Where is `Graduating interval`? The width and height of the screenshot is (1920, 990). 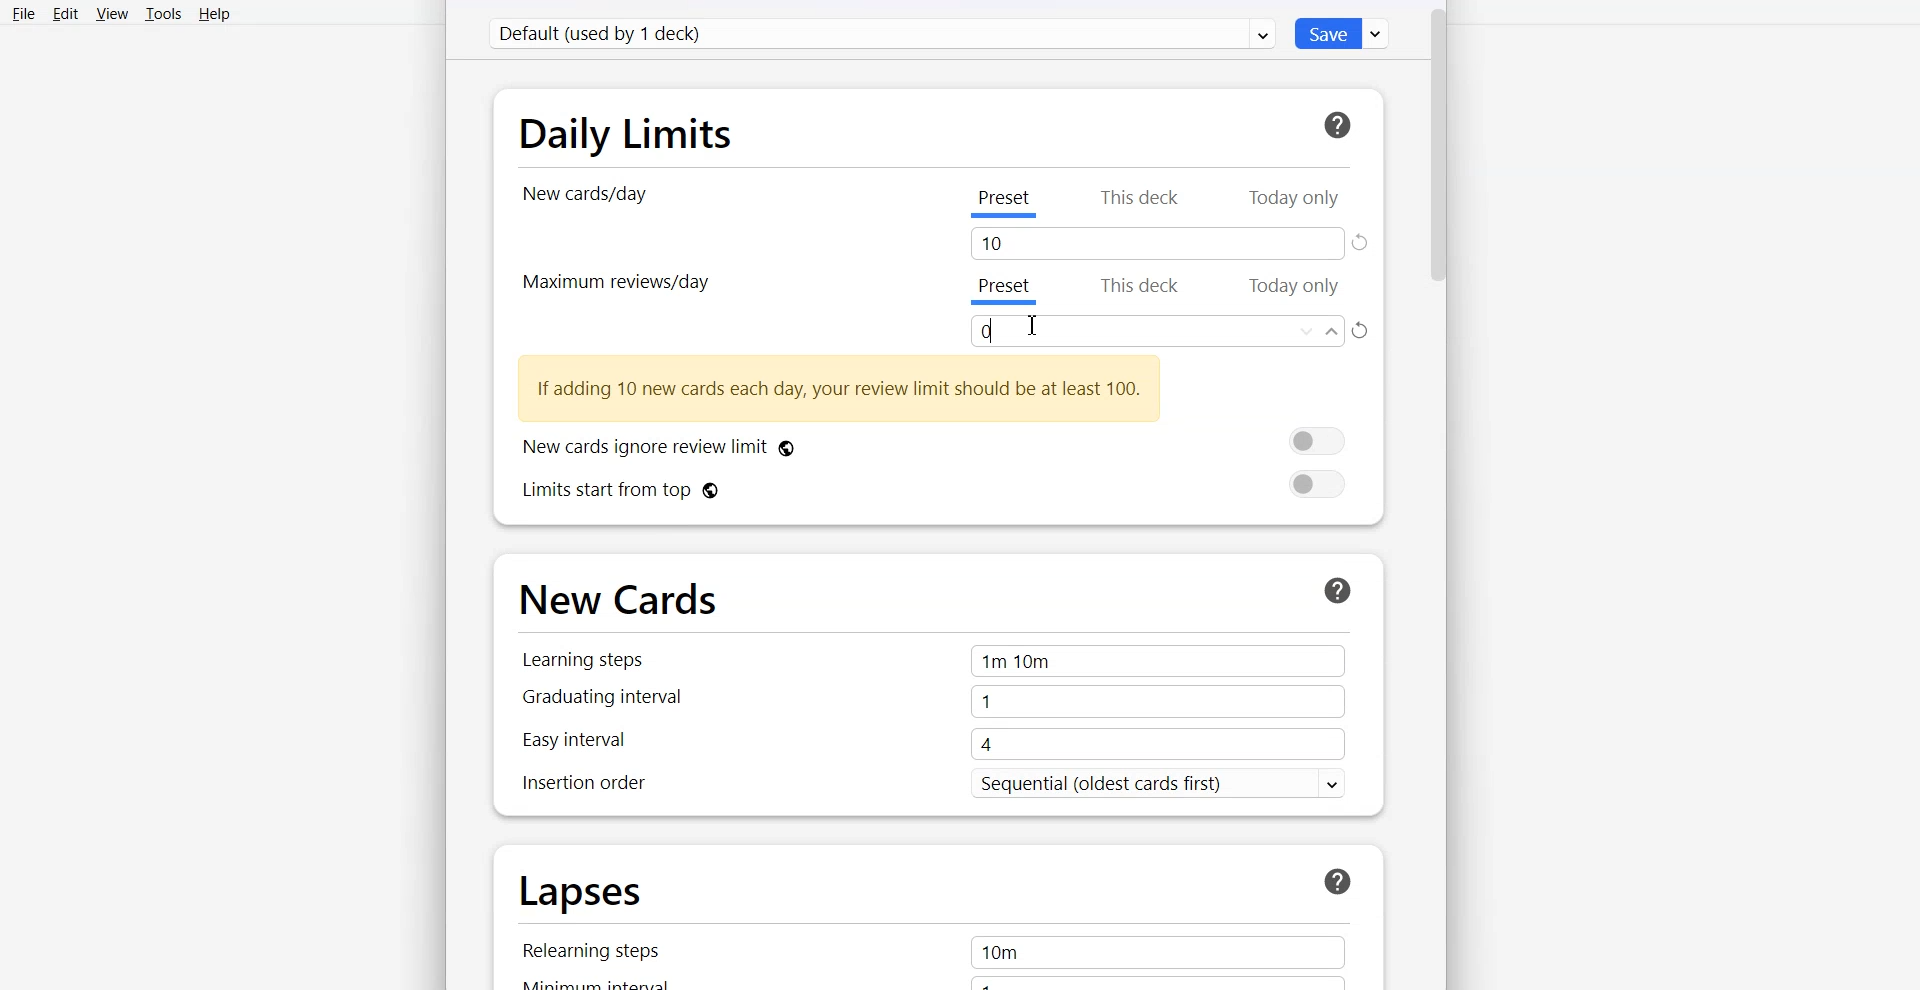
Graduating interval is located at coordinates (931, 705).